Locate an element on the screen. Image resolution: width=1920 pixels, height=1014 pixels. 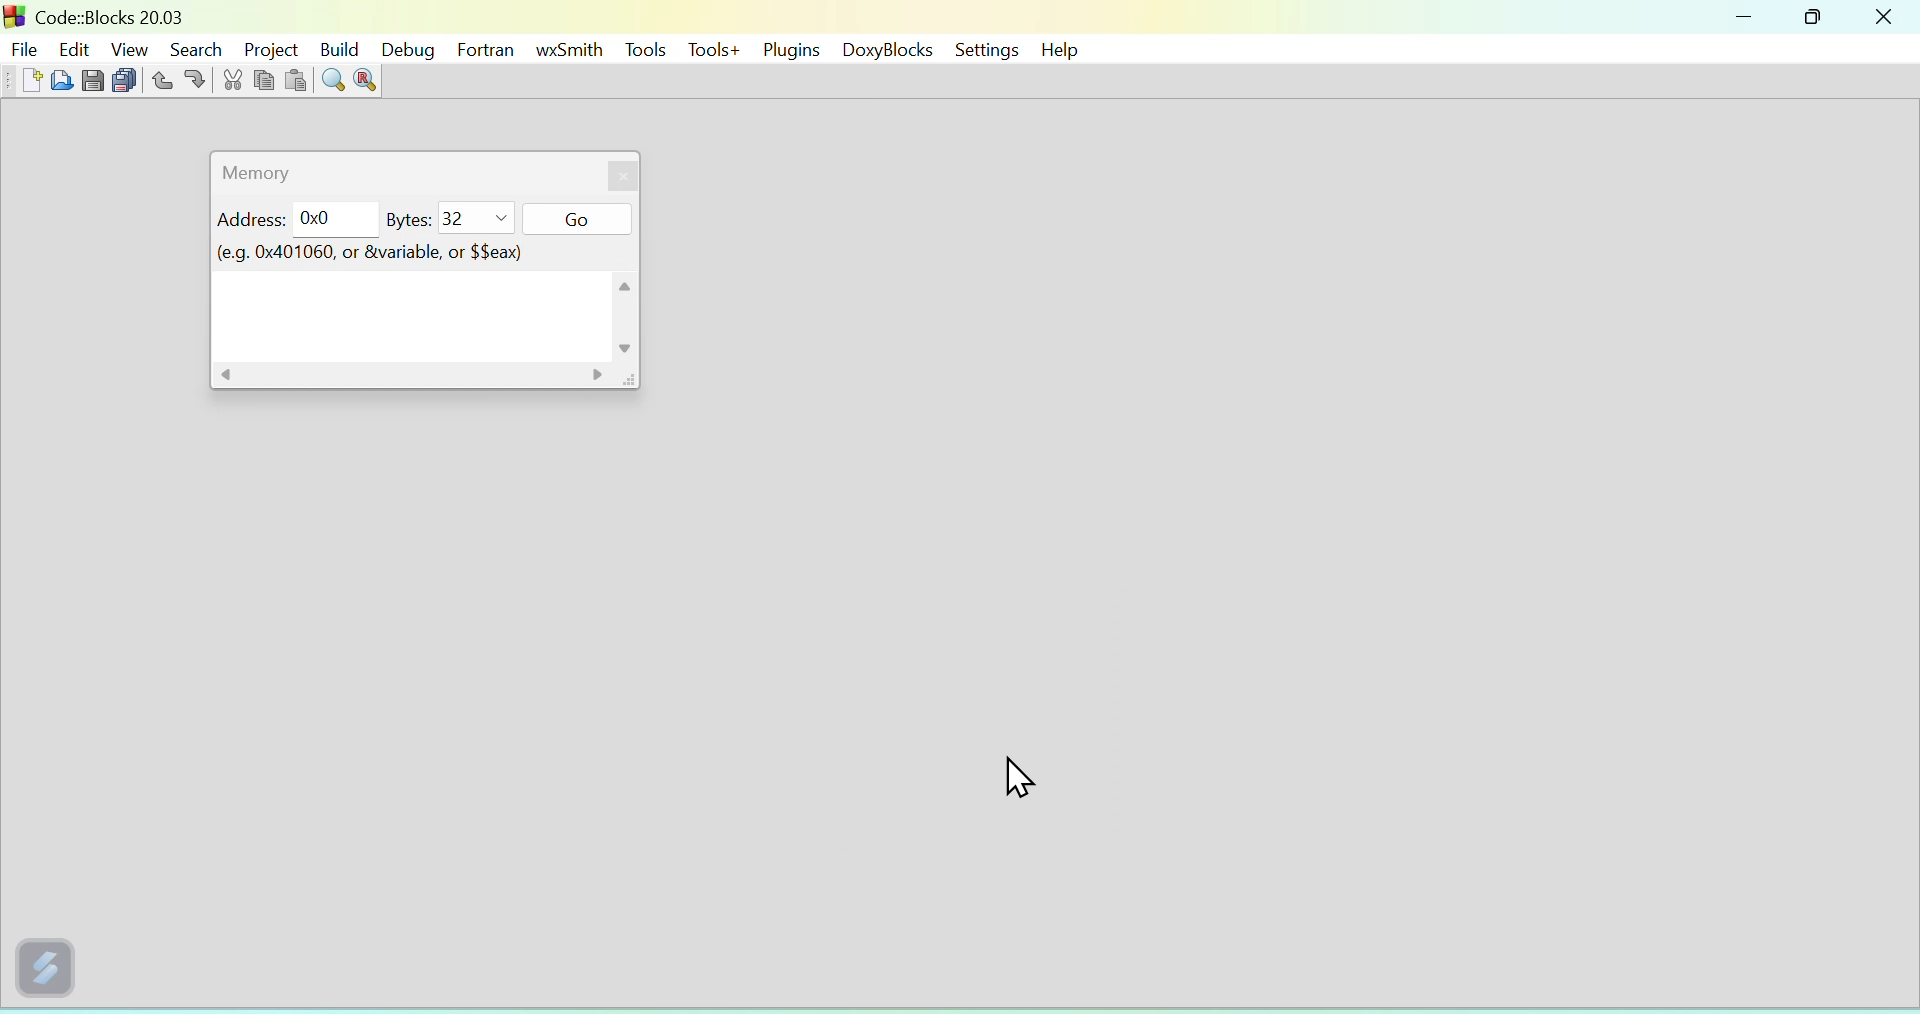
Fortran is located at coordinates (485, 47).